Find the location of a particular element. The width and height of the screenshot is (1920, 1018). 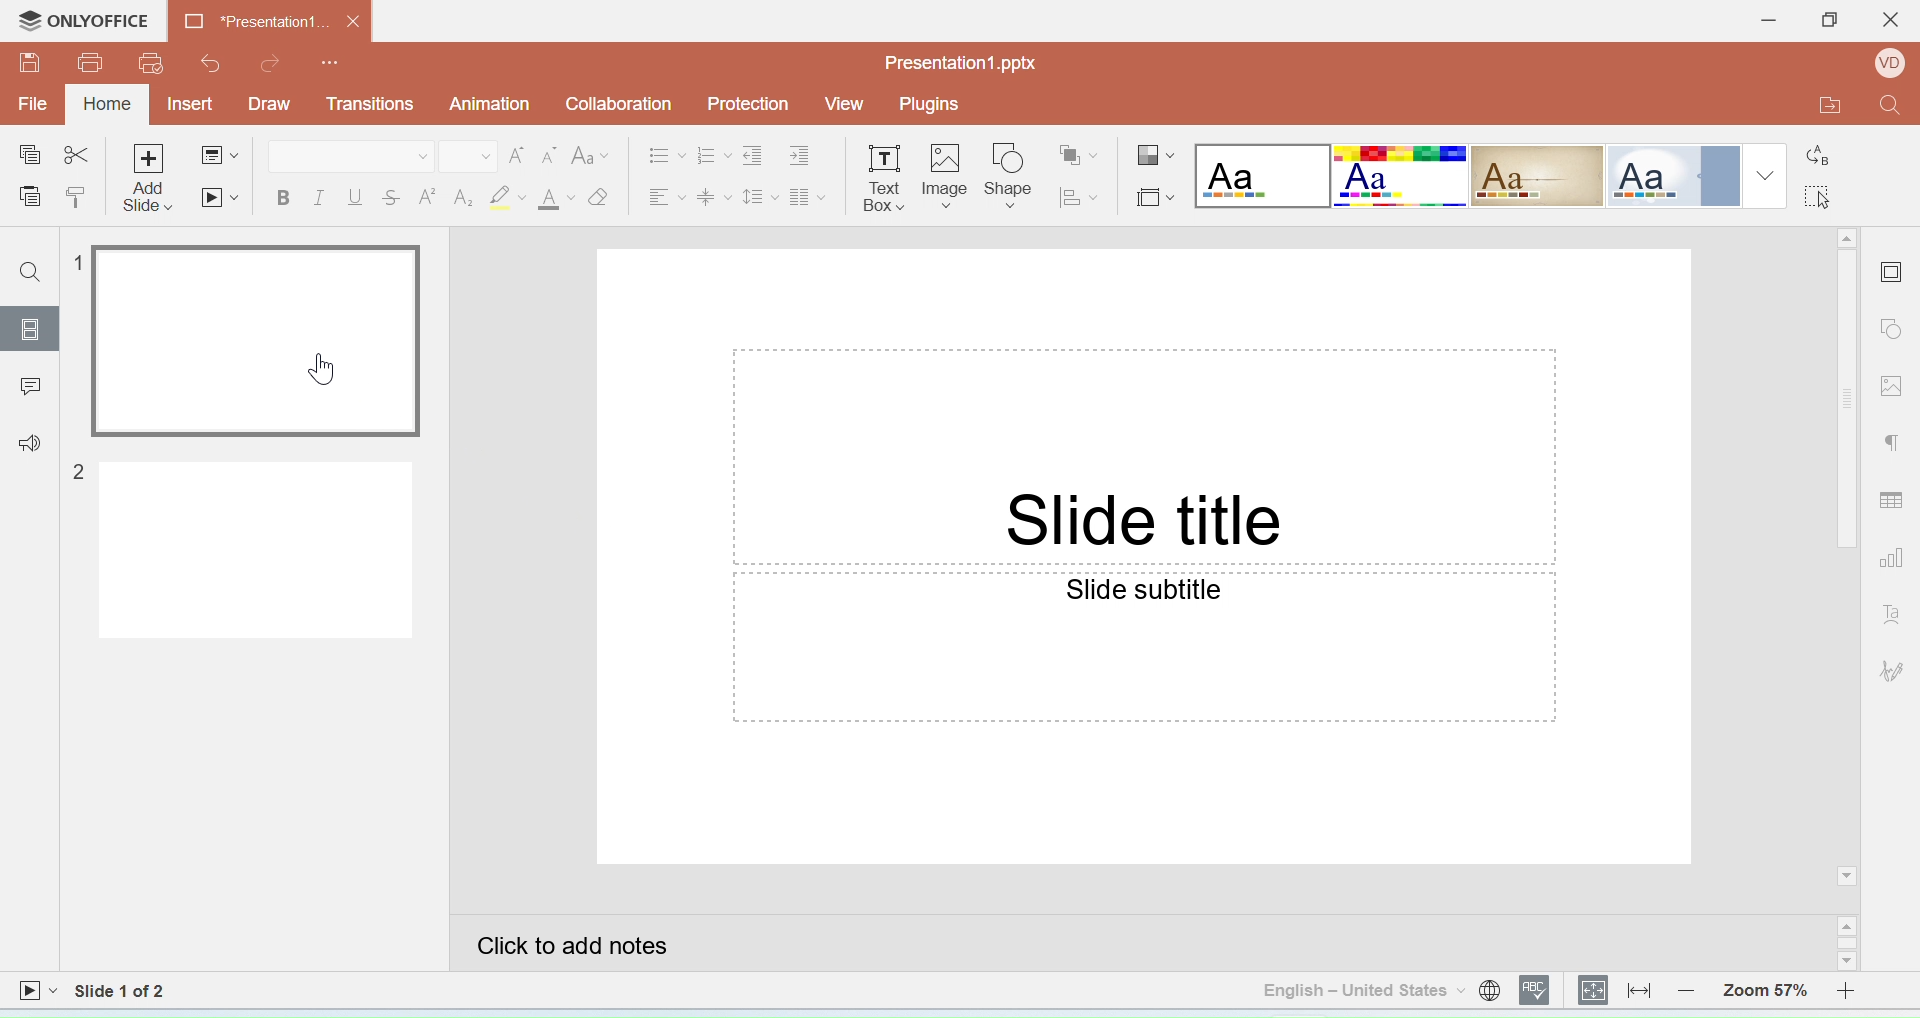

Document name is located at coordinates (271, 20).